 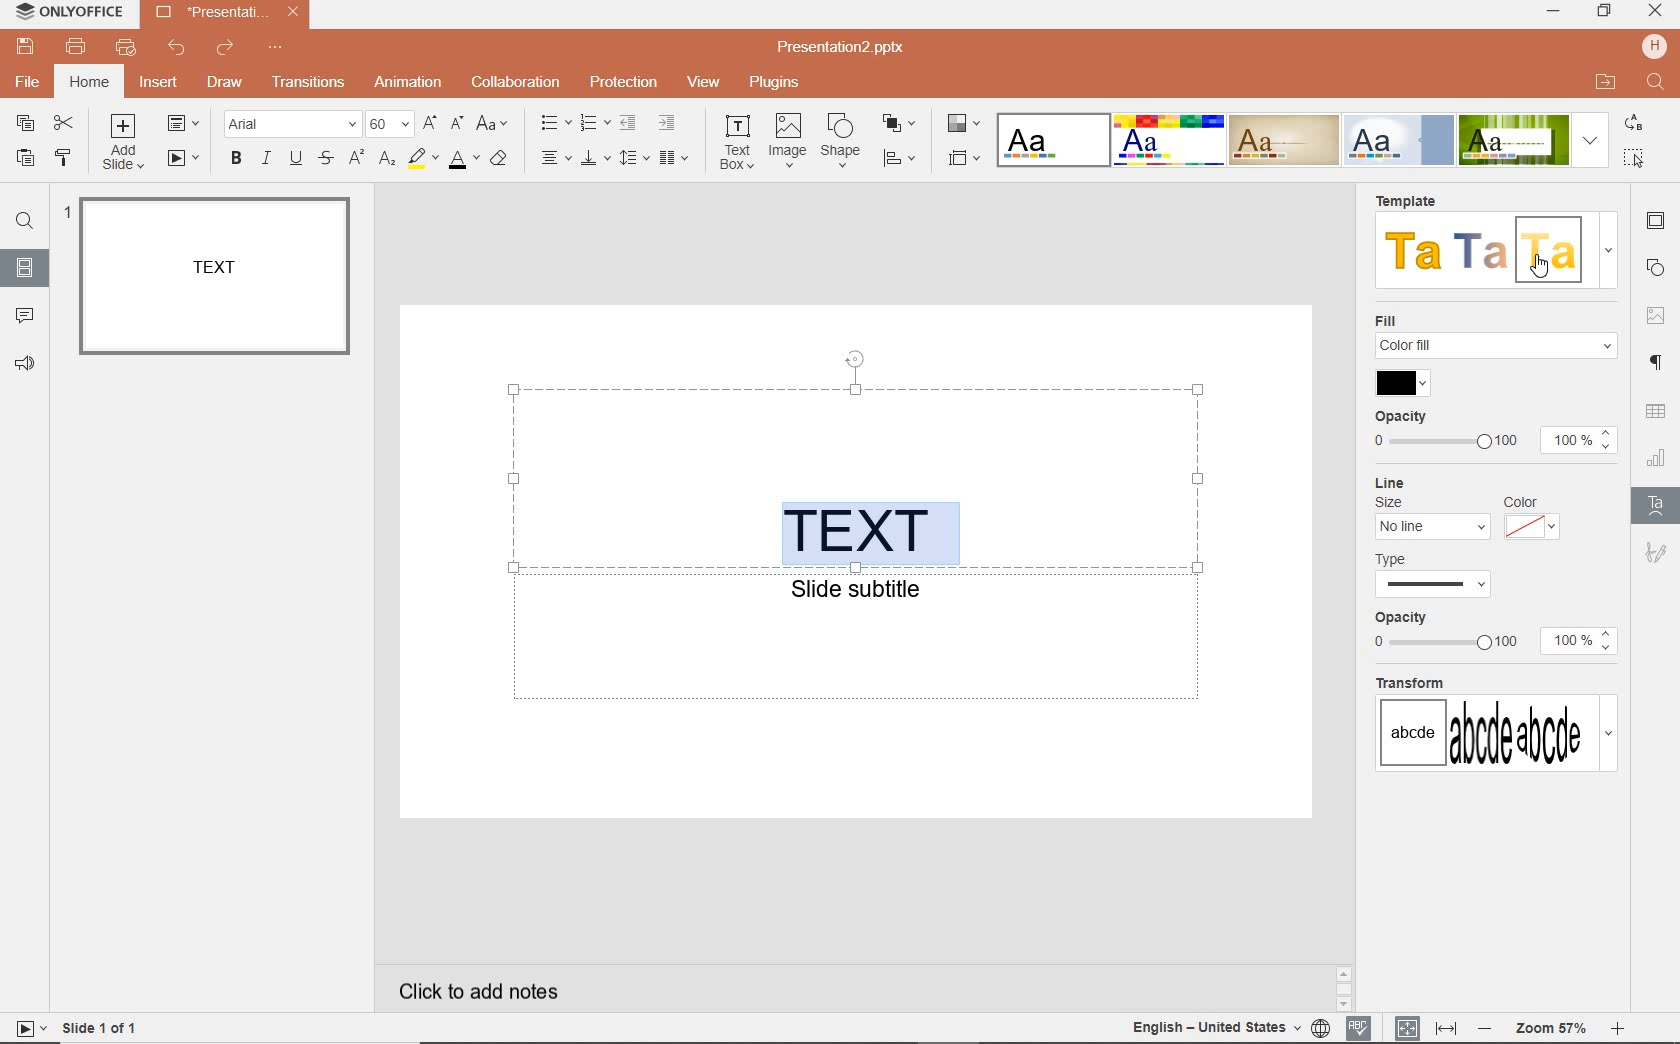 I want to click on opacity level, so click(x=1582, y=441).